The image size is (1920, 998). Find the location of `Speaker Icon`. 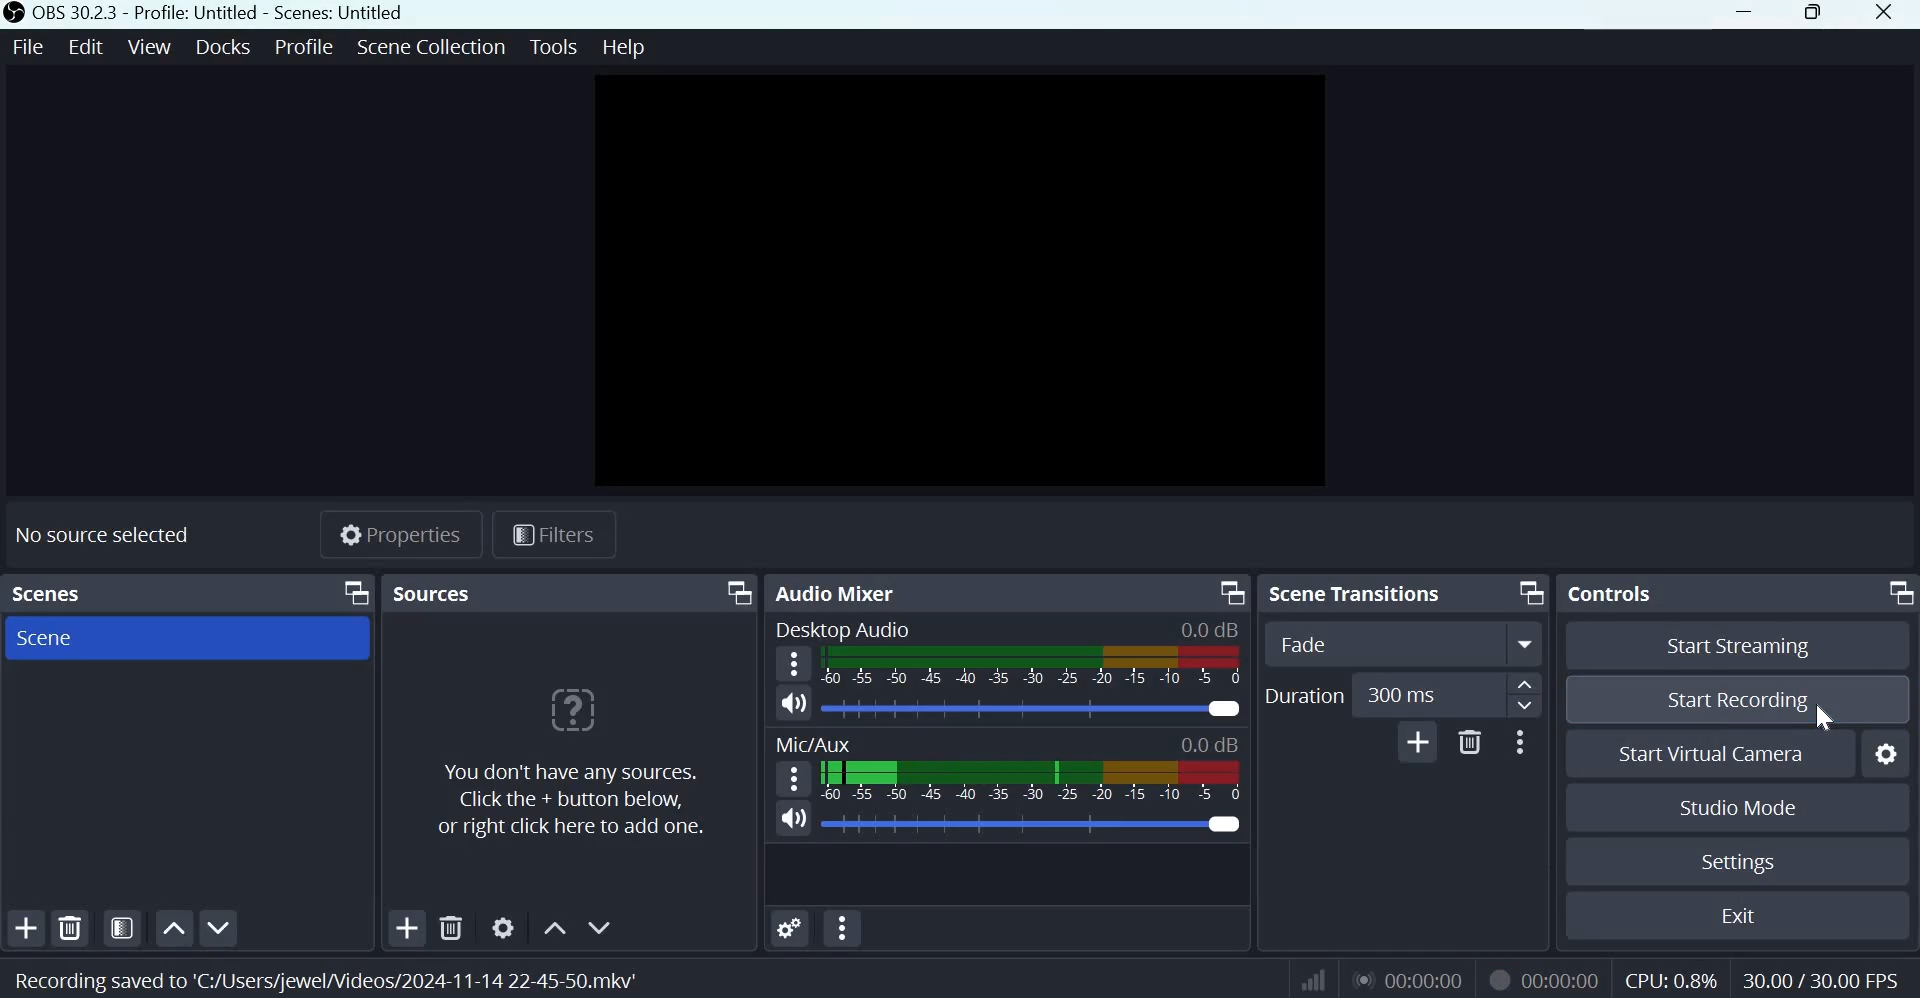

Speaker Icon is located at coordinates (795, 779).